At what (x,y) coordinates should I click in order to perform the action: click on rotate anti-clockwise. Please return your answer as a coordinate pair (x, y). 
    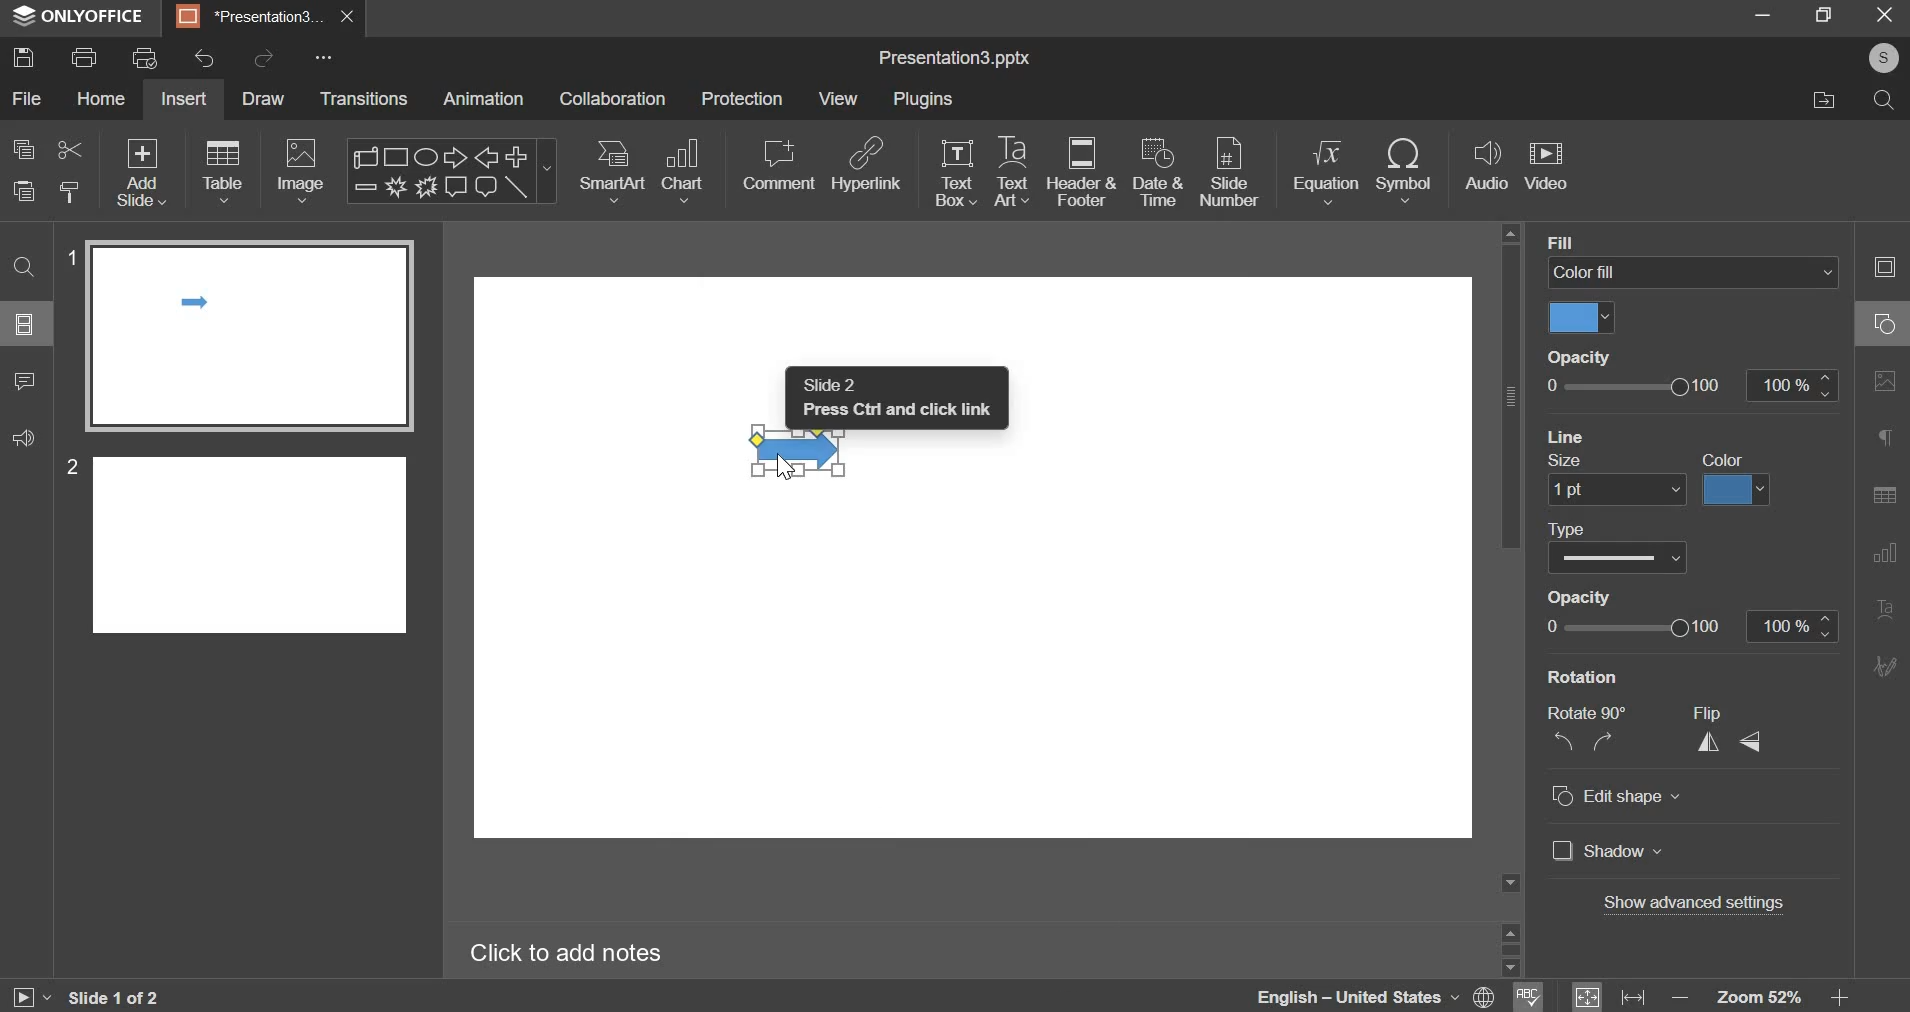
    Looking at the image, I should click on (1562, 740).